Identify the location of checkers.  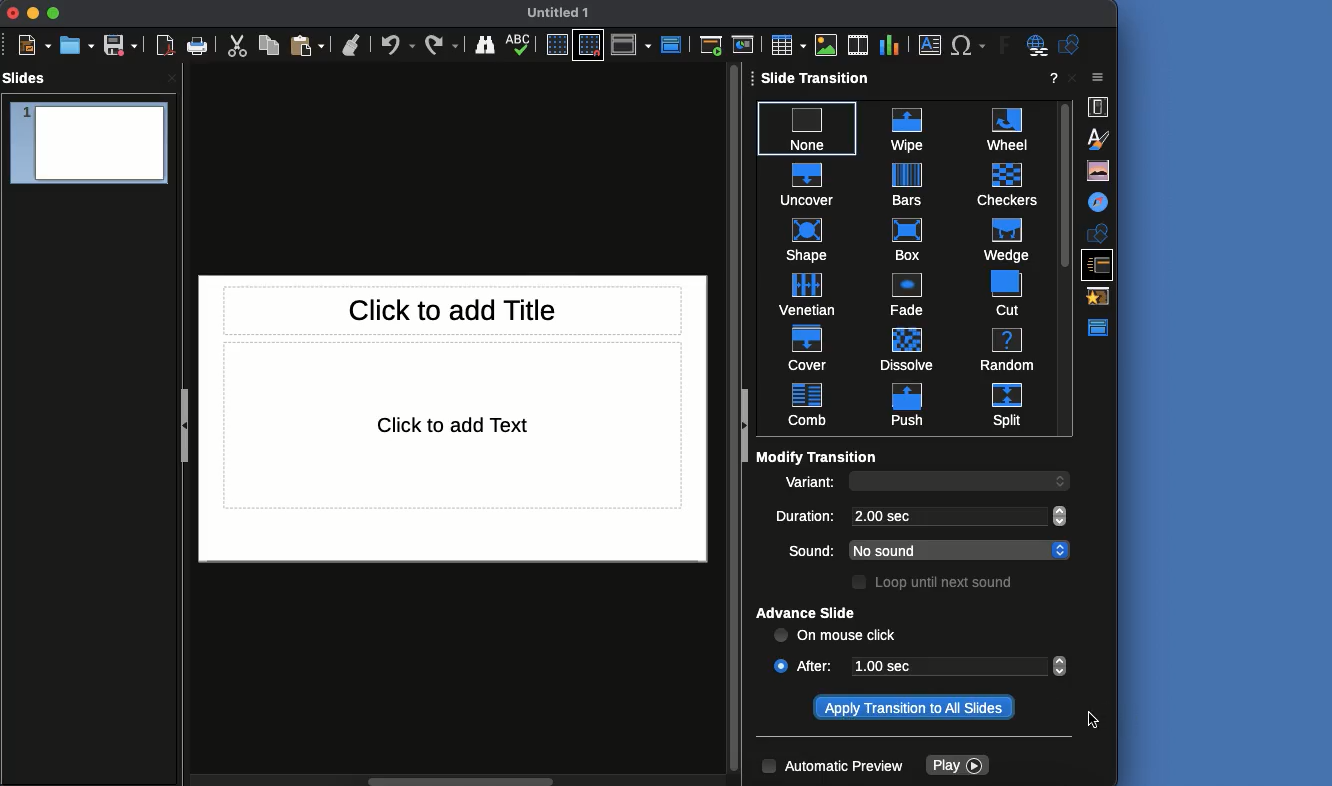
(1001, 182).